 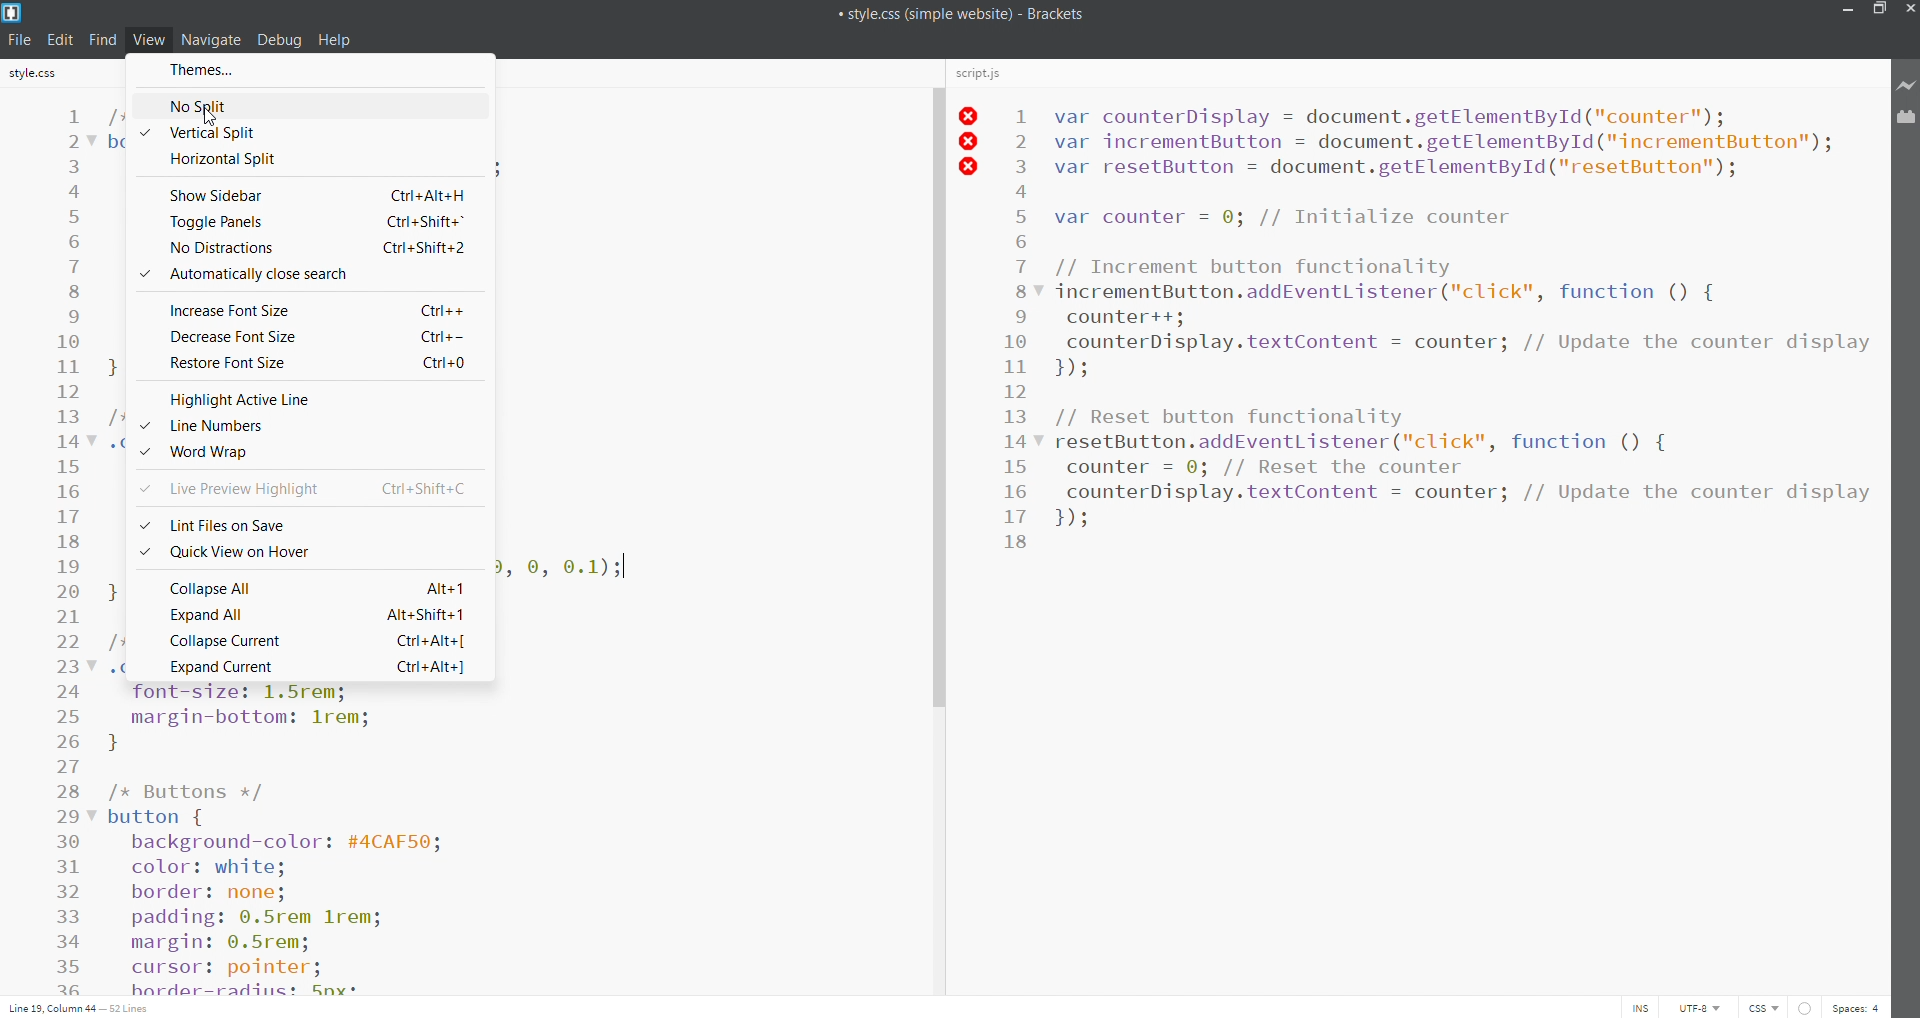 What do you see at coordinates (1847, 11) in the screenshot?
I see `minimize` at bounding box center [1847, 11].